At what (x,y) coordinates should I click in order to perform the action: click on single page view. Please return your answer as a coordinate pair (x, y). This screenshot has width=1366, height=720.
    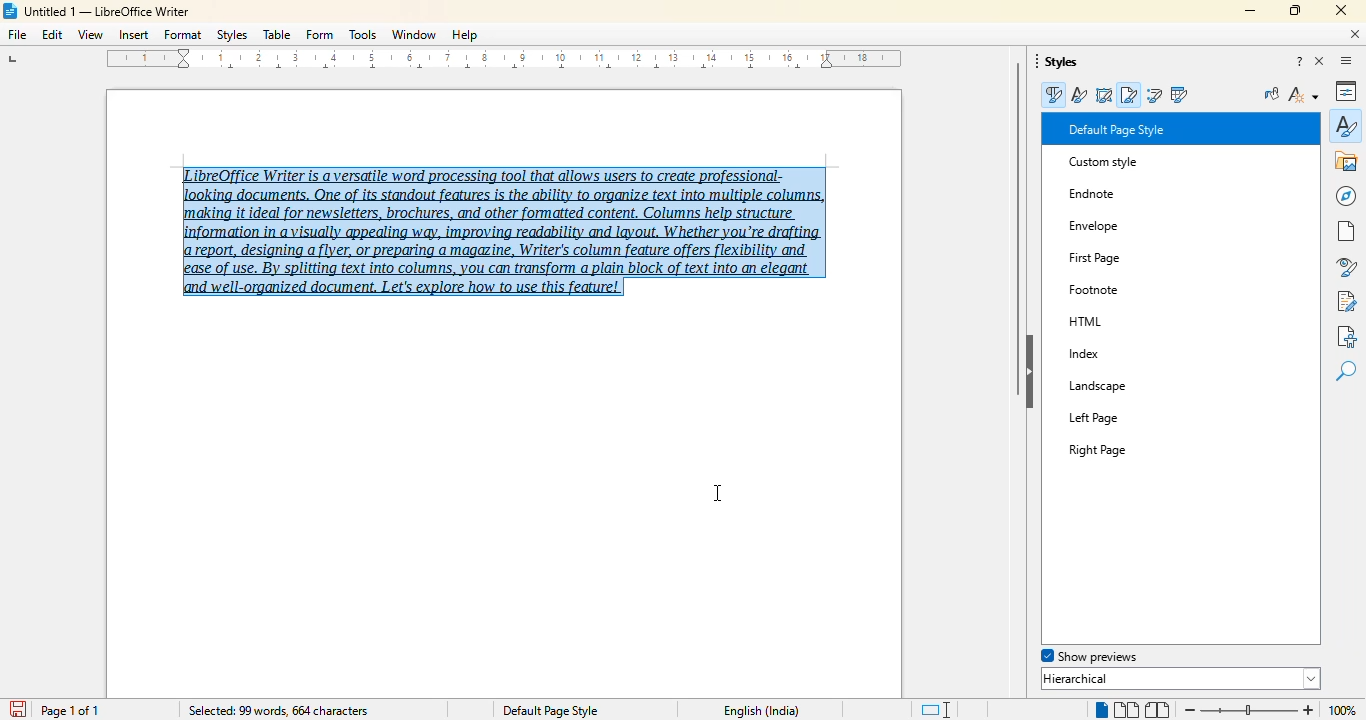
    Looking at the image, I should click on (1097, 710).